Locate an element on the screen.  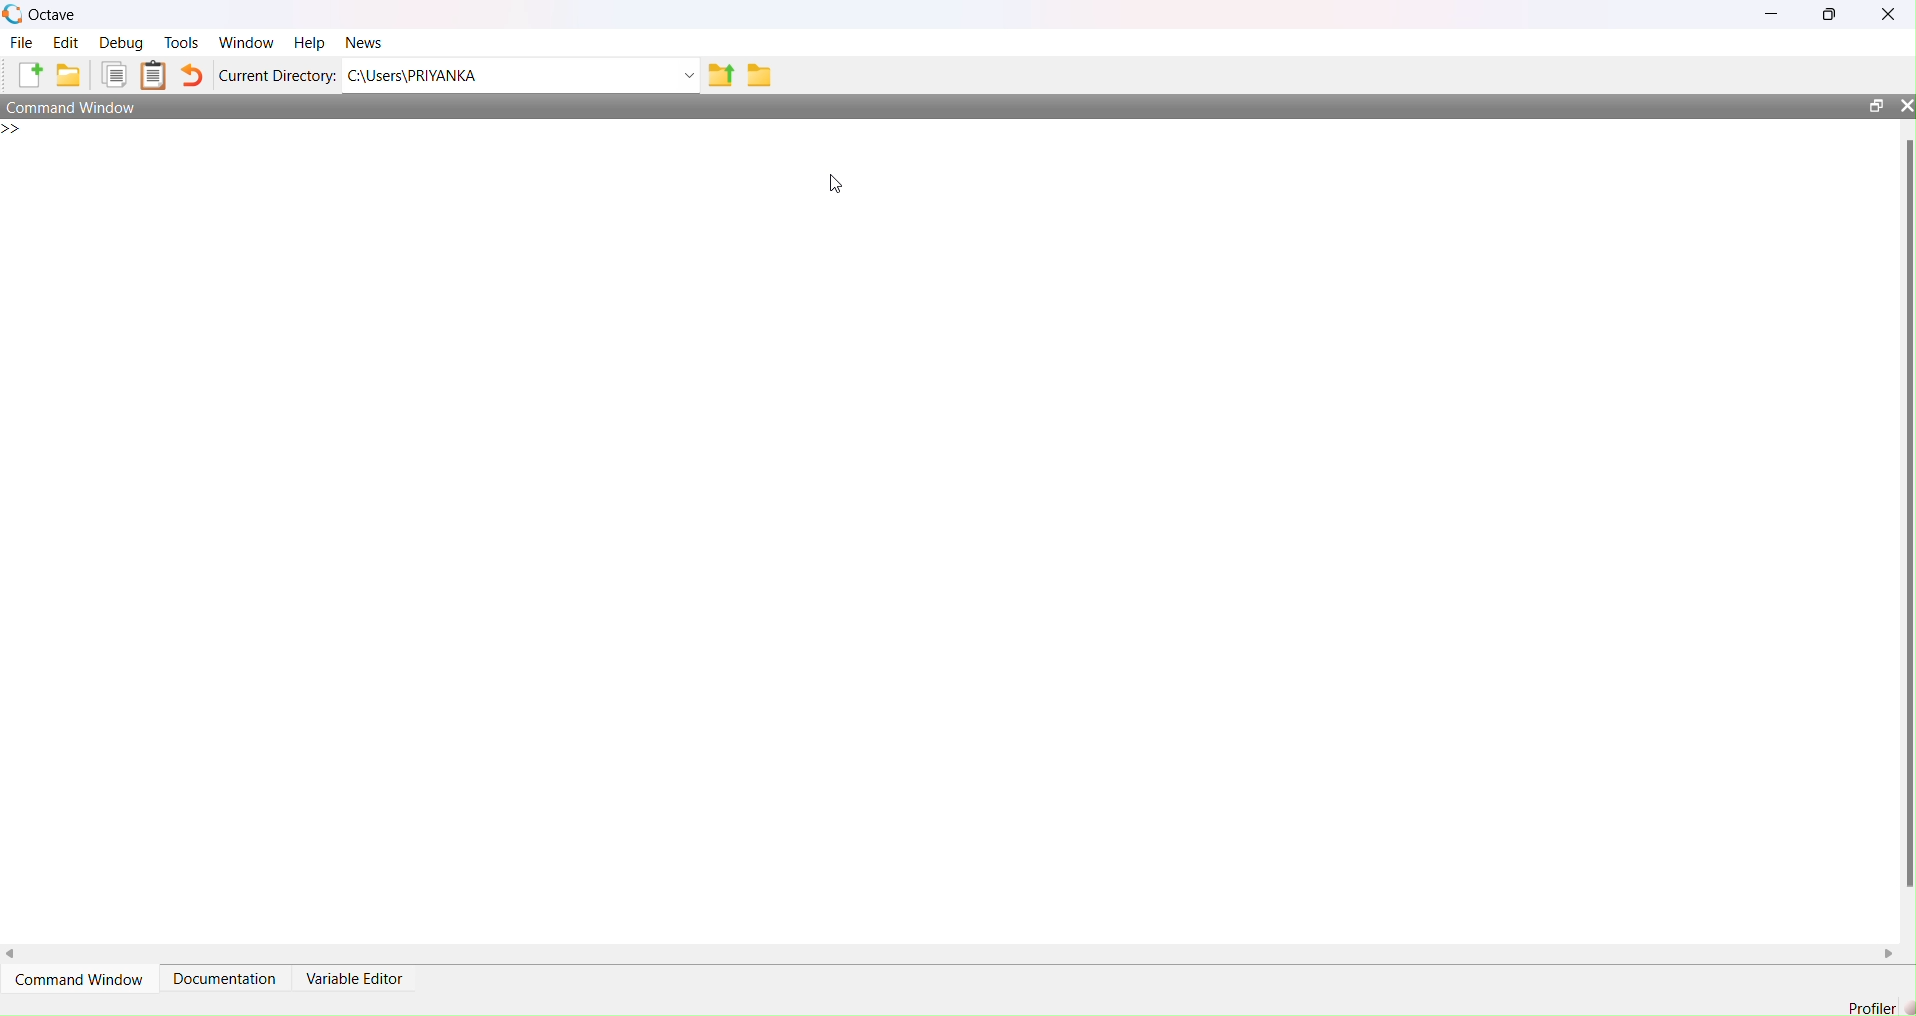
Variable Editor is located at coordinates (364, 972).